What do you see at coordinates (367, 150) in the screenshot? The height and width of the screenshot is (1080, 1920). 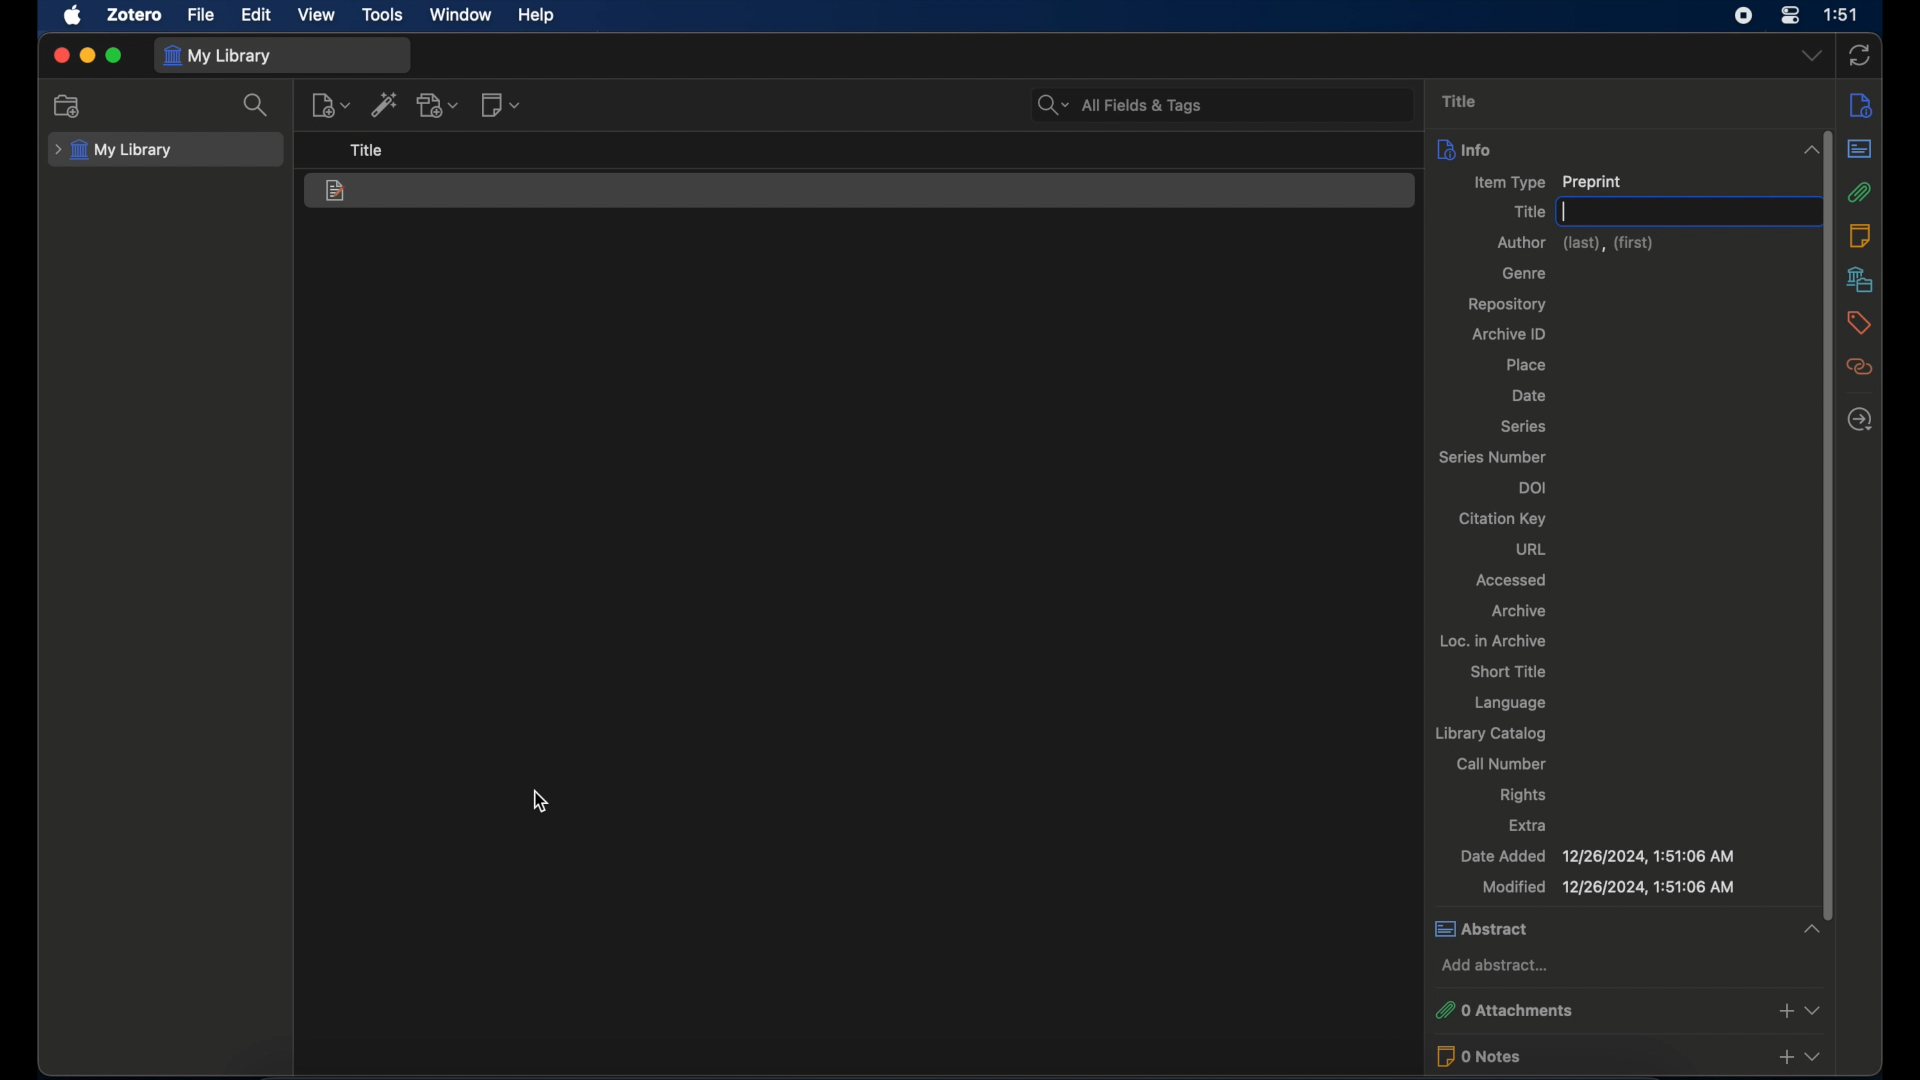 I see `title` at bounding box center [367, 150].